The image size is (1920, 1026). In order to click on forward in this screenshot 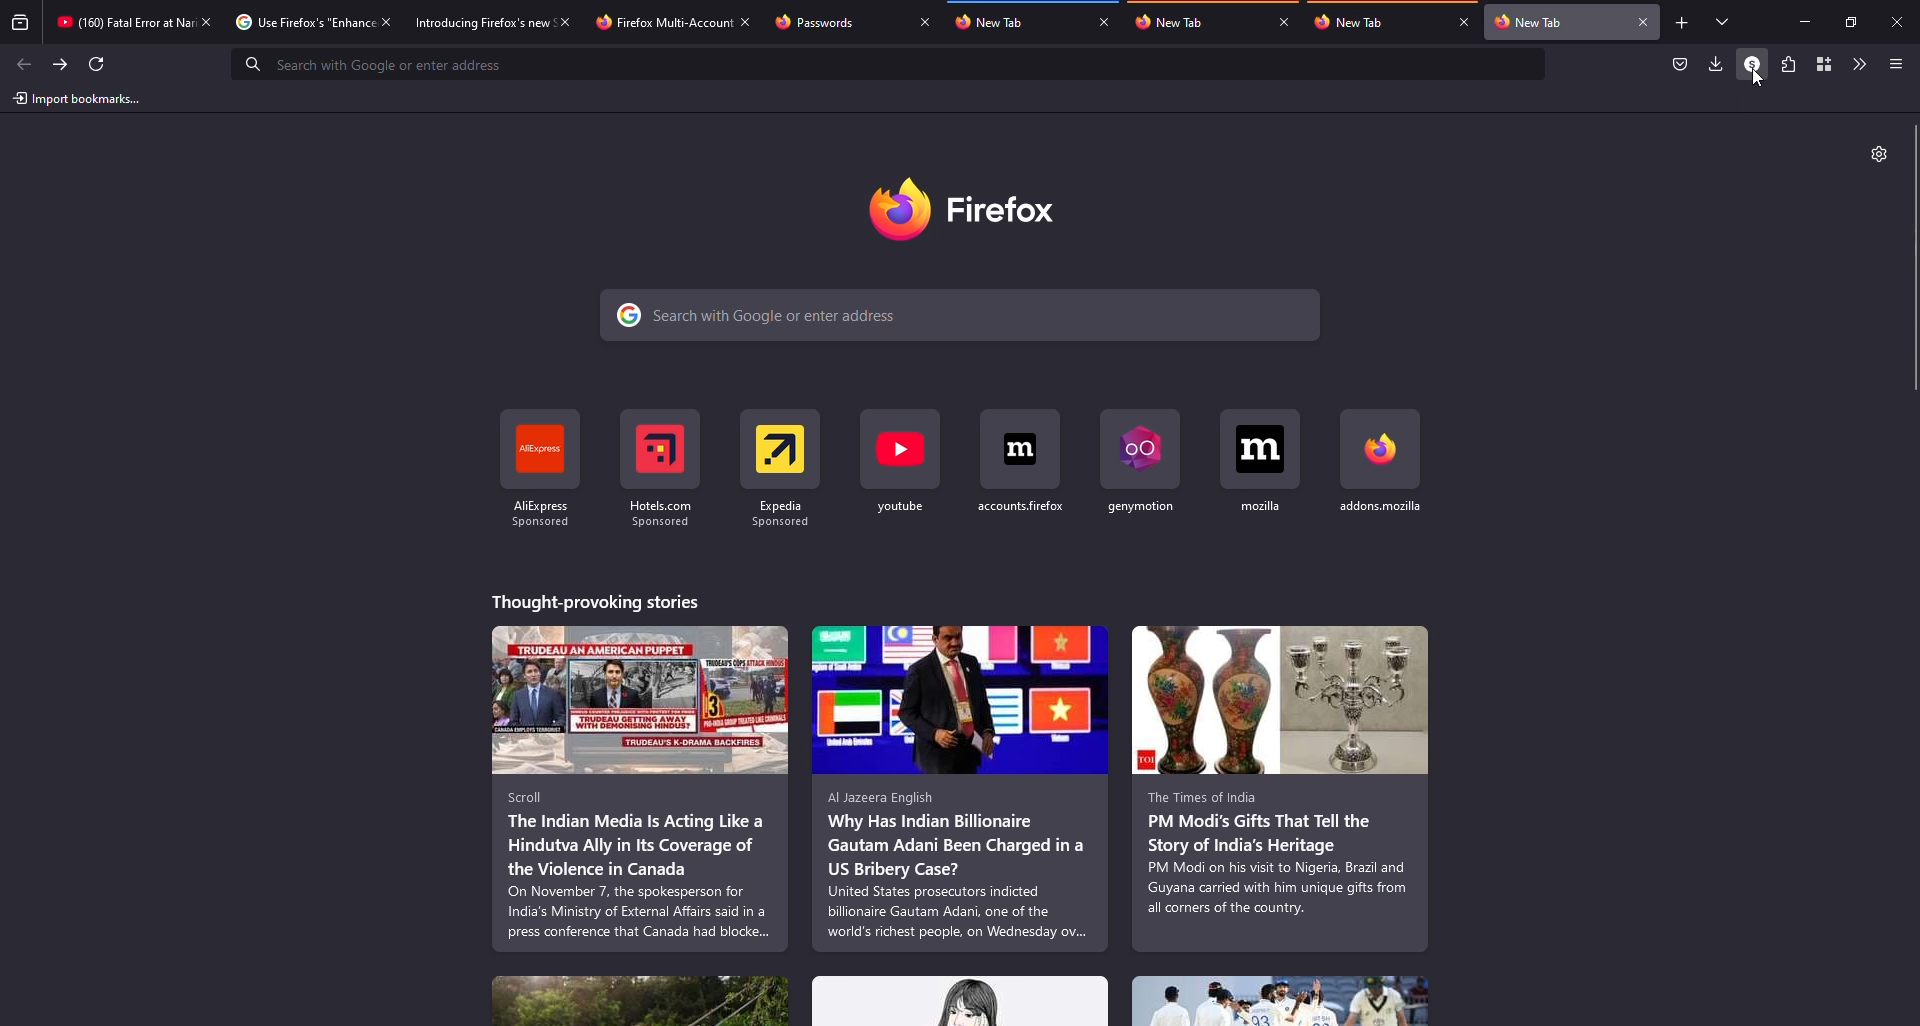, I will do `click(64, 63)`.